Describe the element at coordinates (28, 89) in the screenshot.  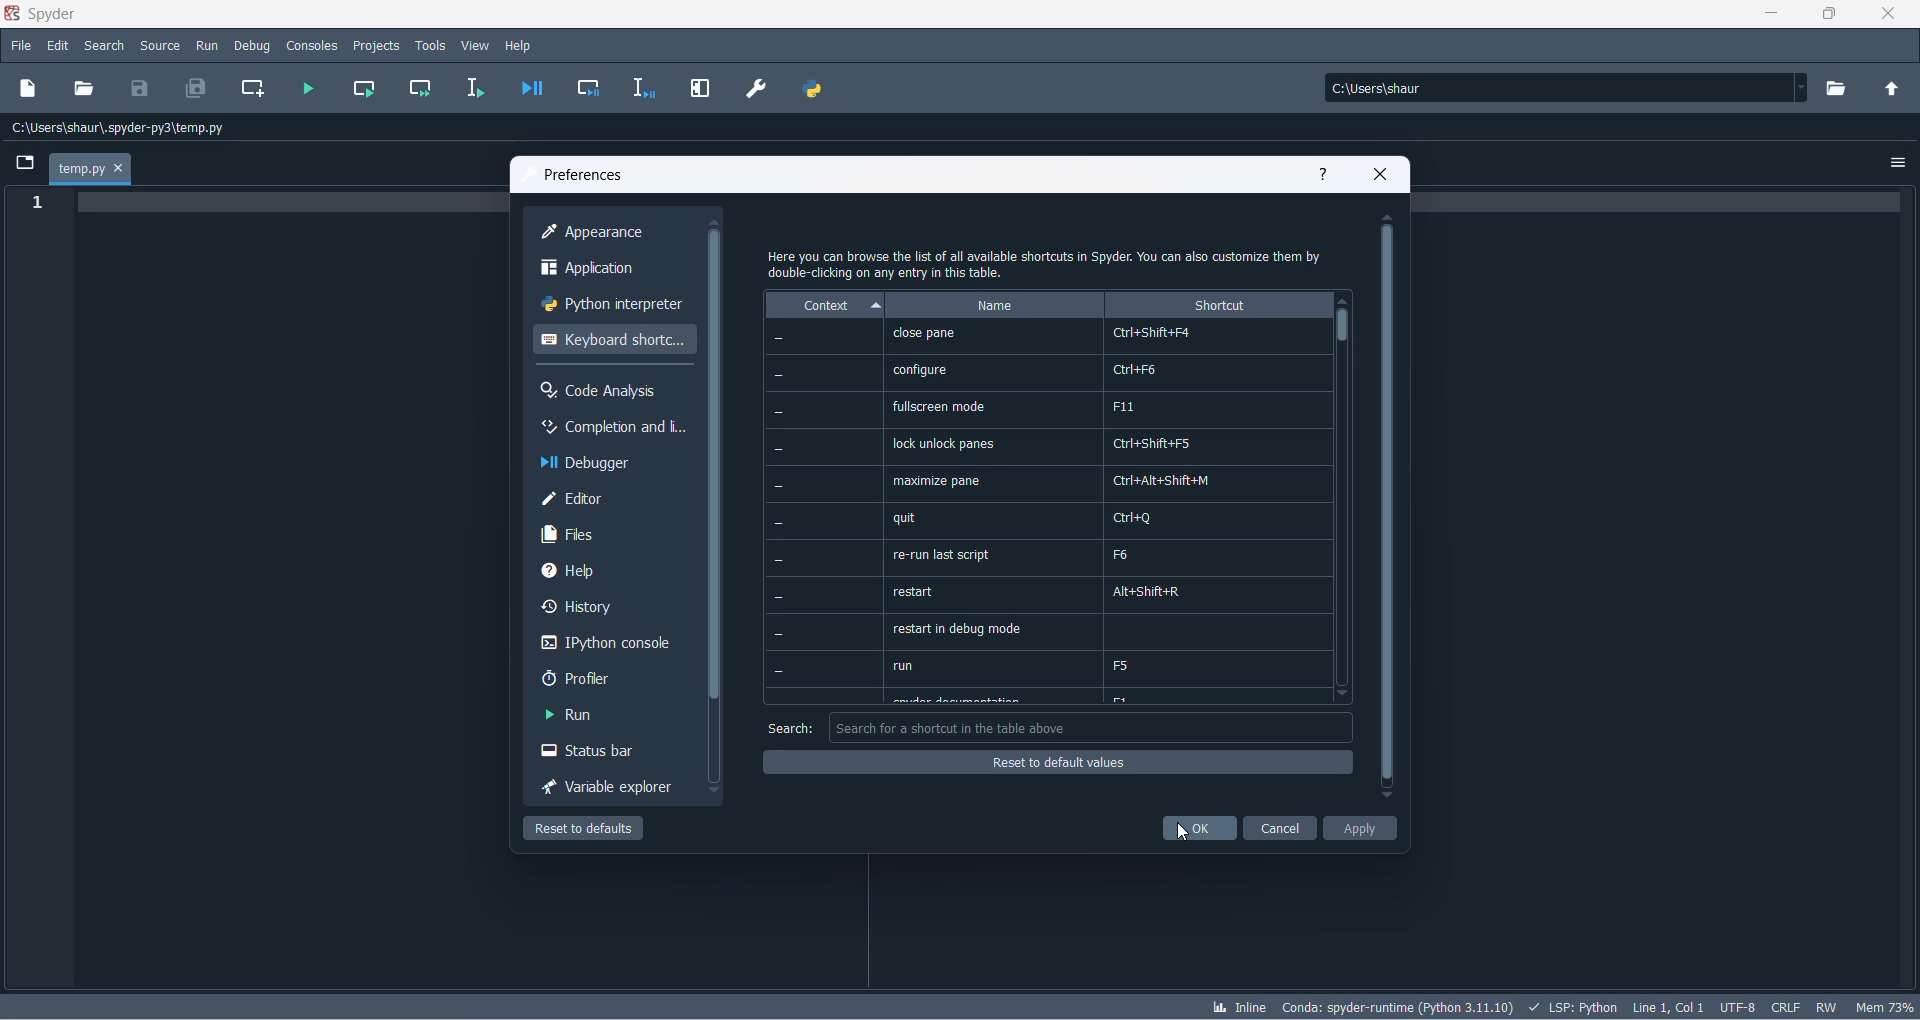
I see `new file` at that location.